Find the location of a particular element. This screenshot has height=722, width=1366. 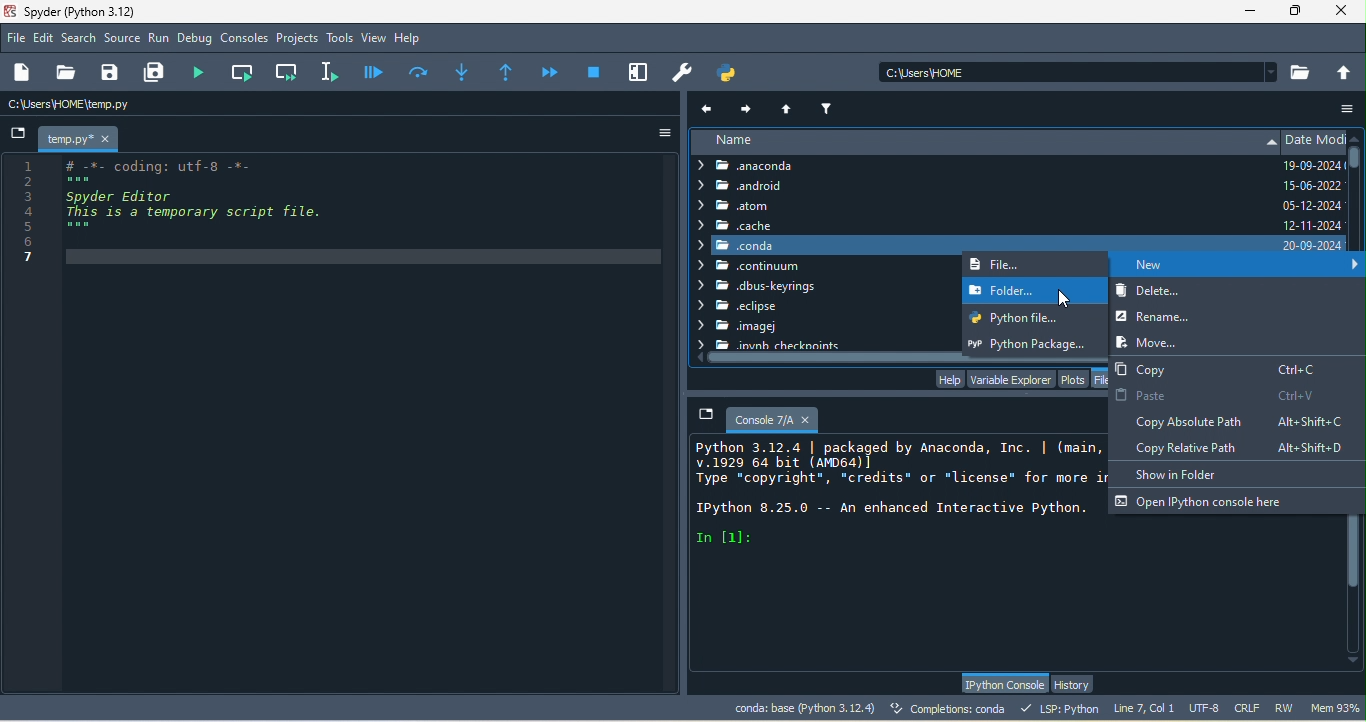

method returns is located at coordinates (508, 73).